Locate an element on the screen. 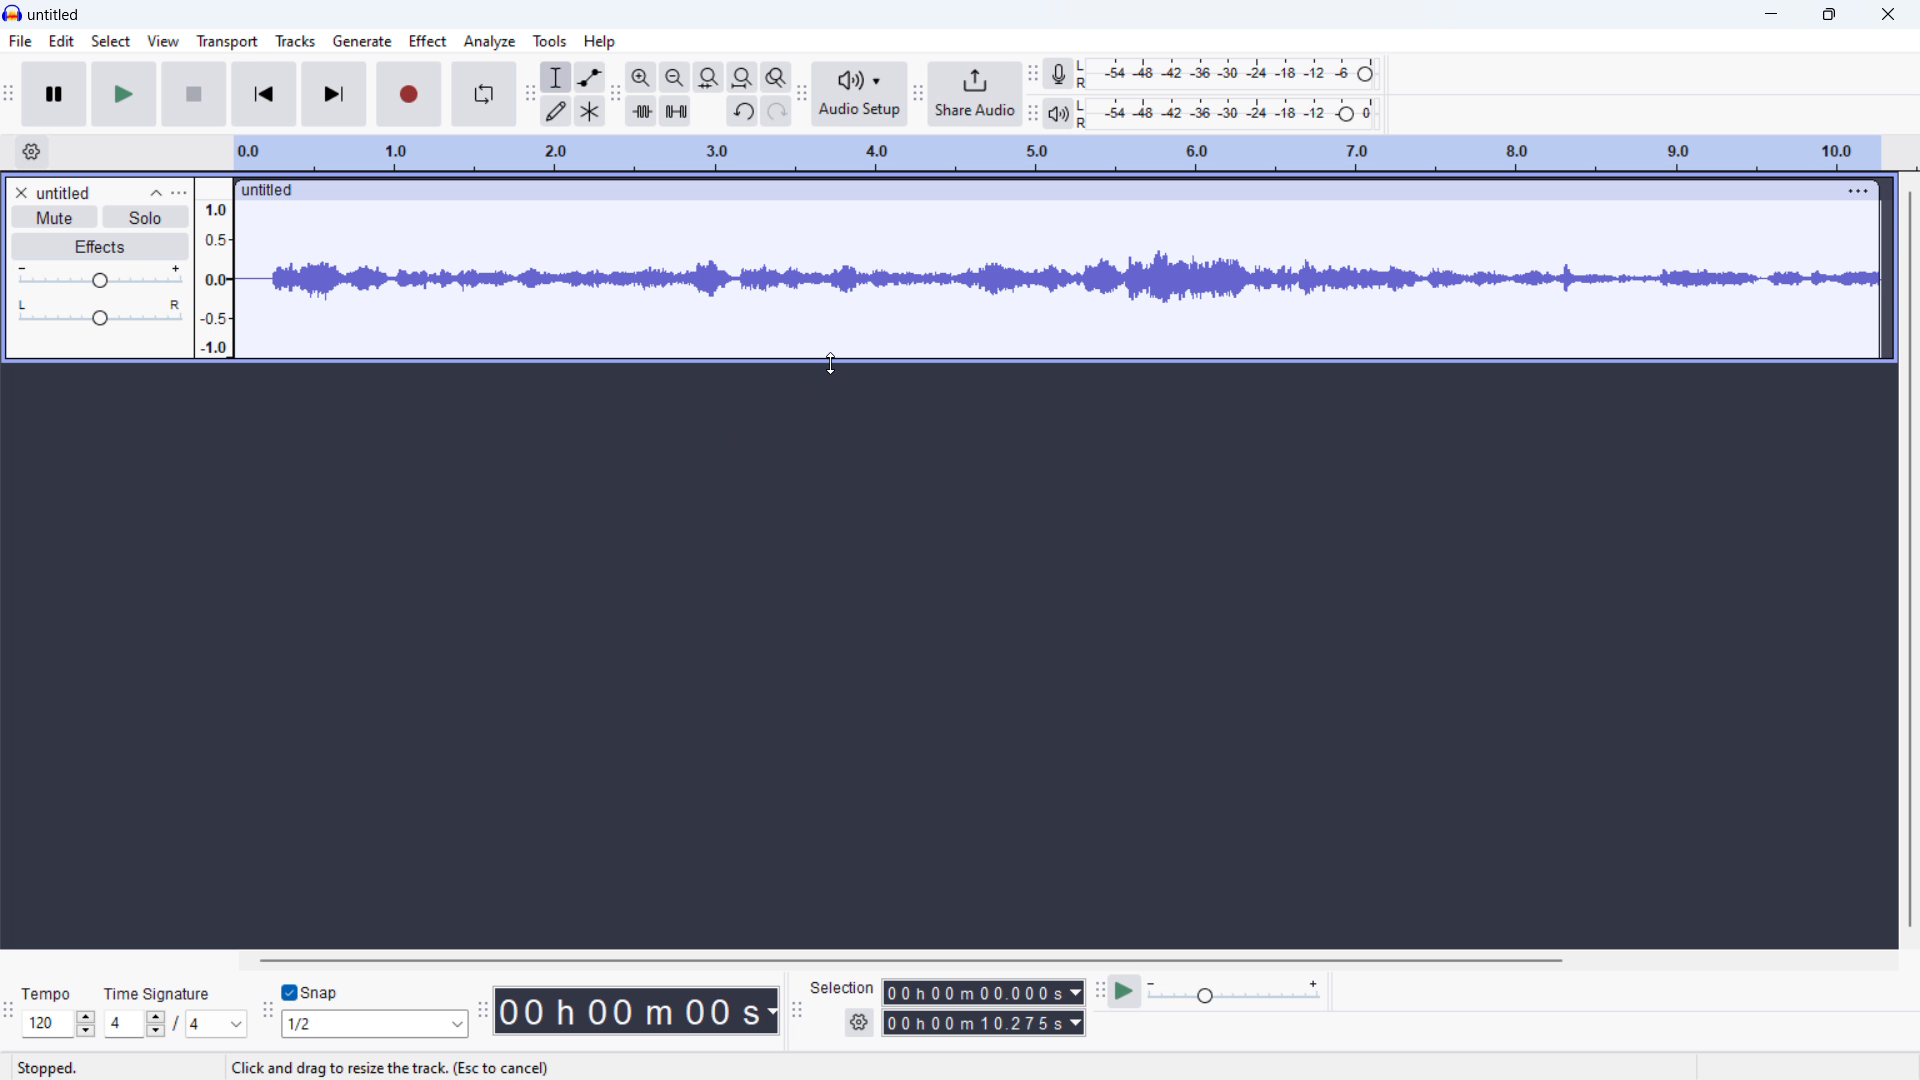 The image size is (1920, 1080). stop is located at coordinates (195, 94).